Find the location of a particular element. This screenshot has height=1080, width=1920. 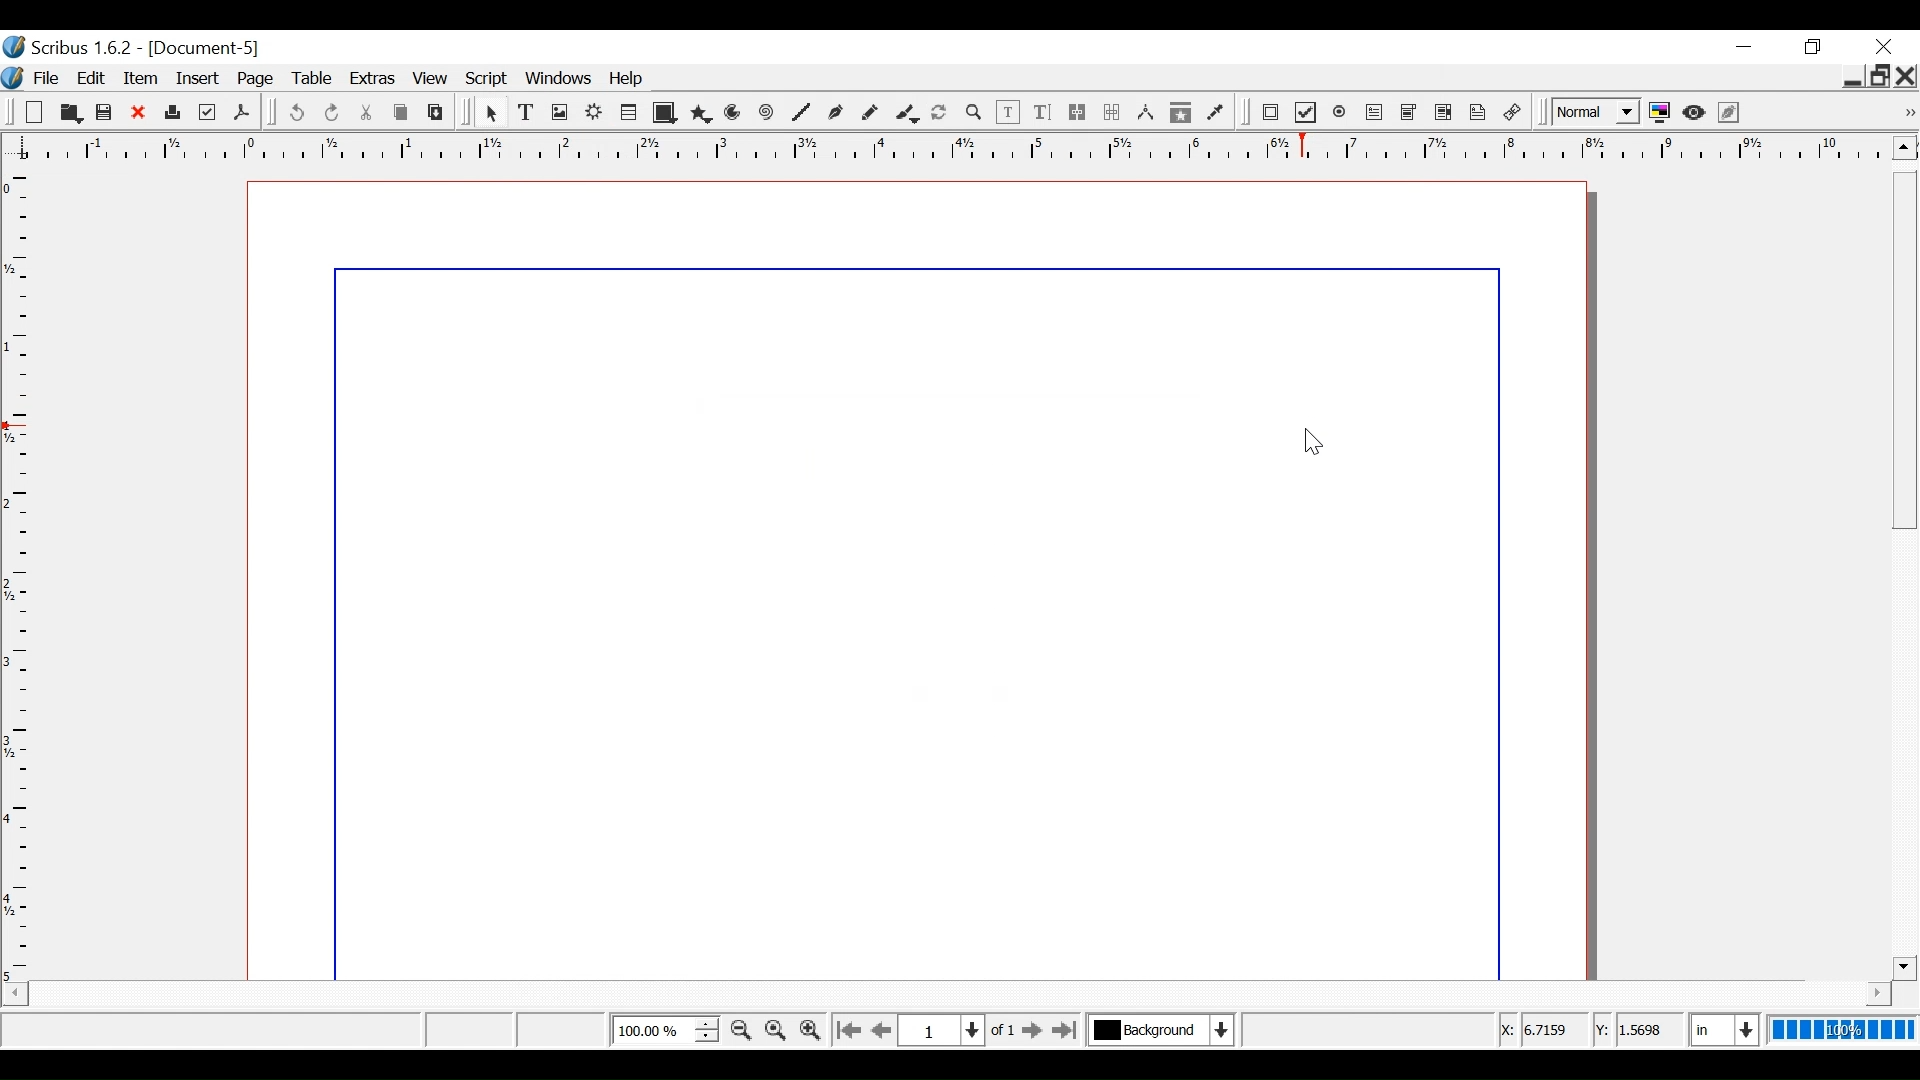

Edit Contents of frame is located at coordinates (1007, 113).